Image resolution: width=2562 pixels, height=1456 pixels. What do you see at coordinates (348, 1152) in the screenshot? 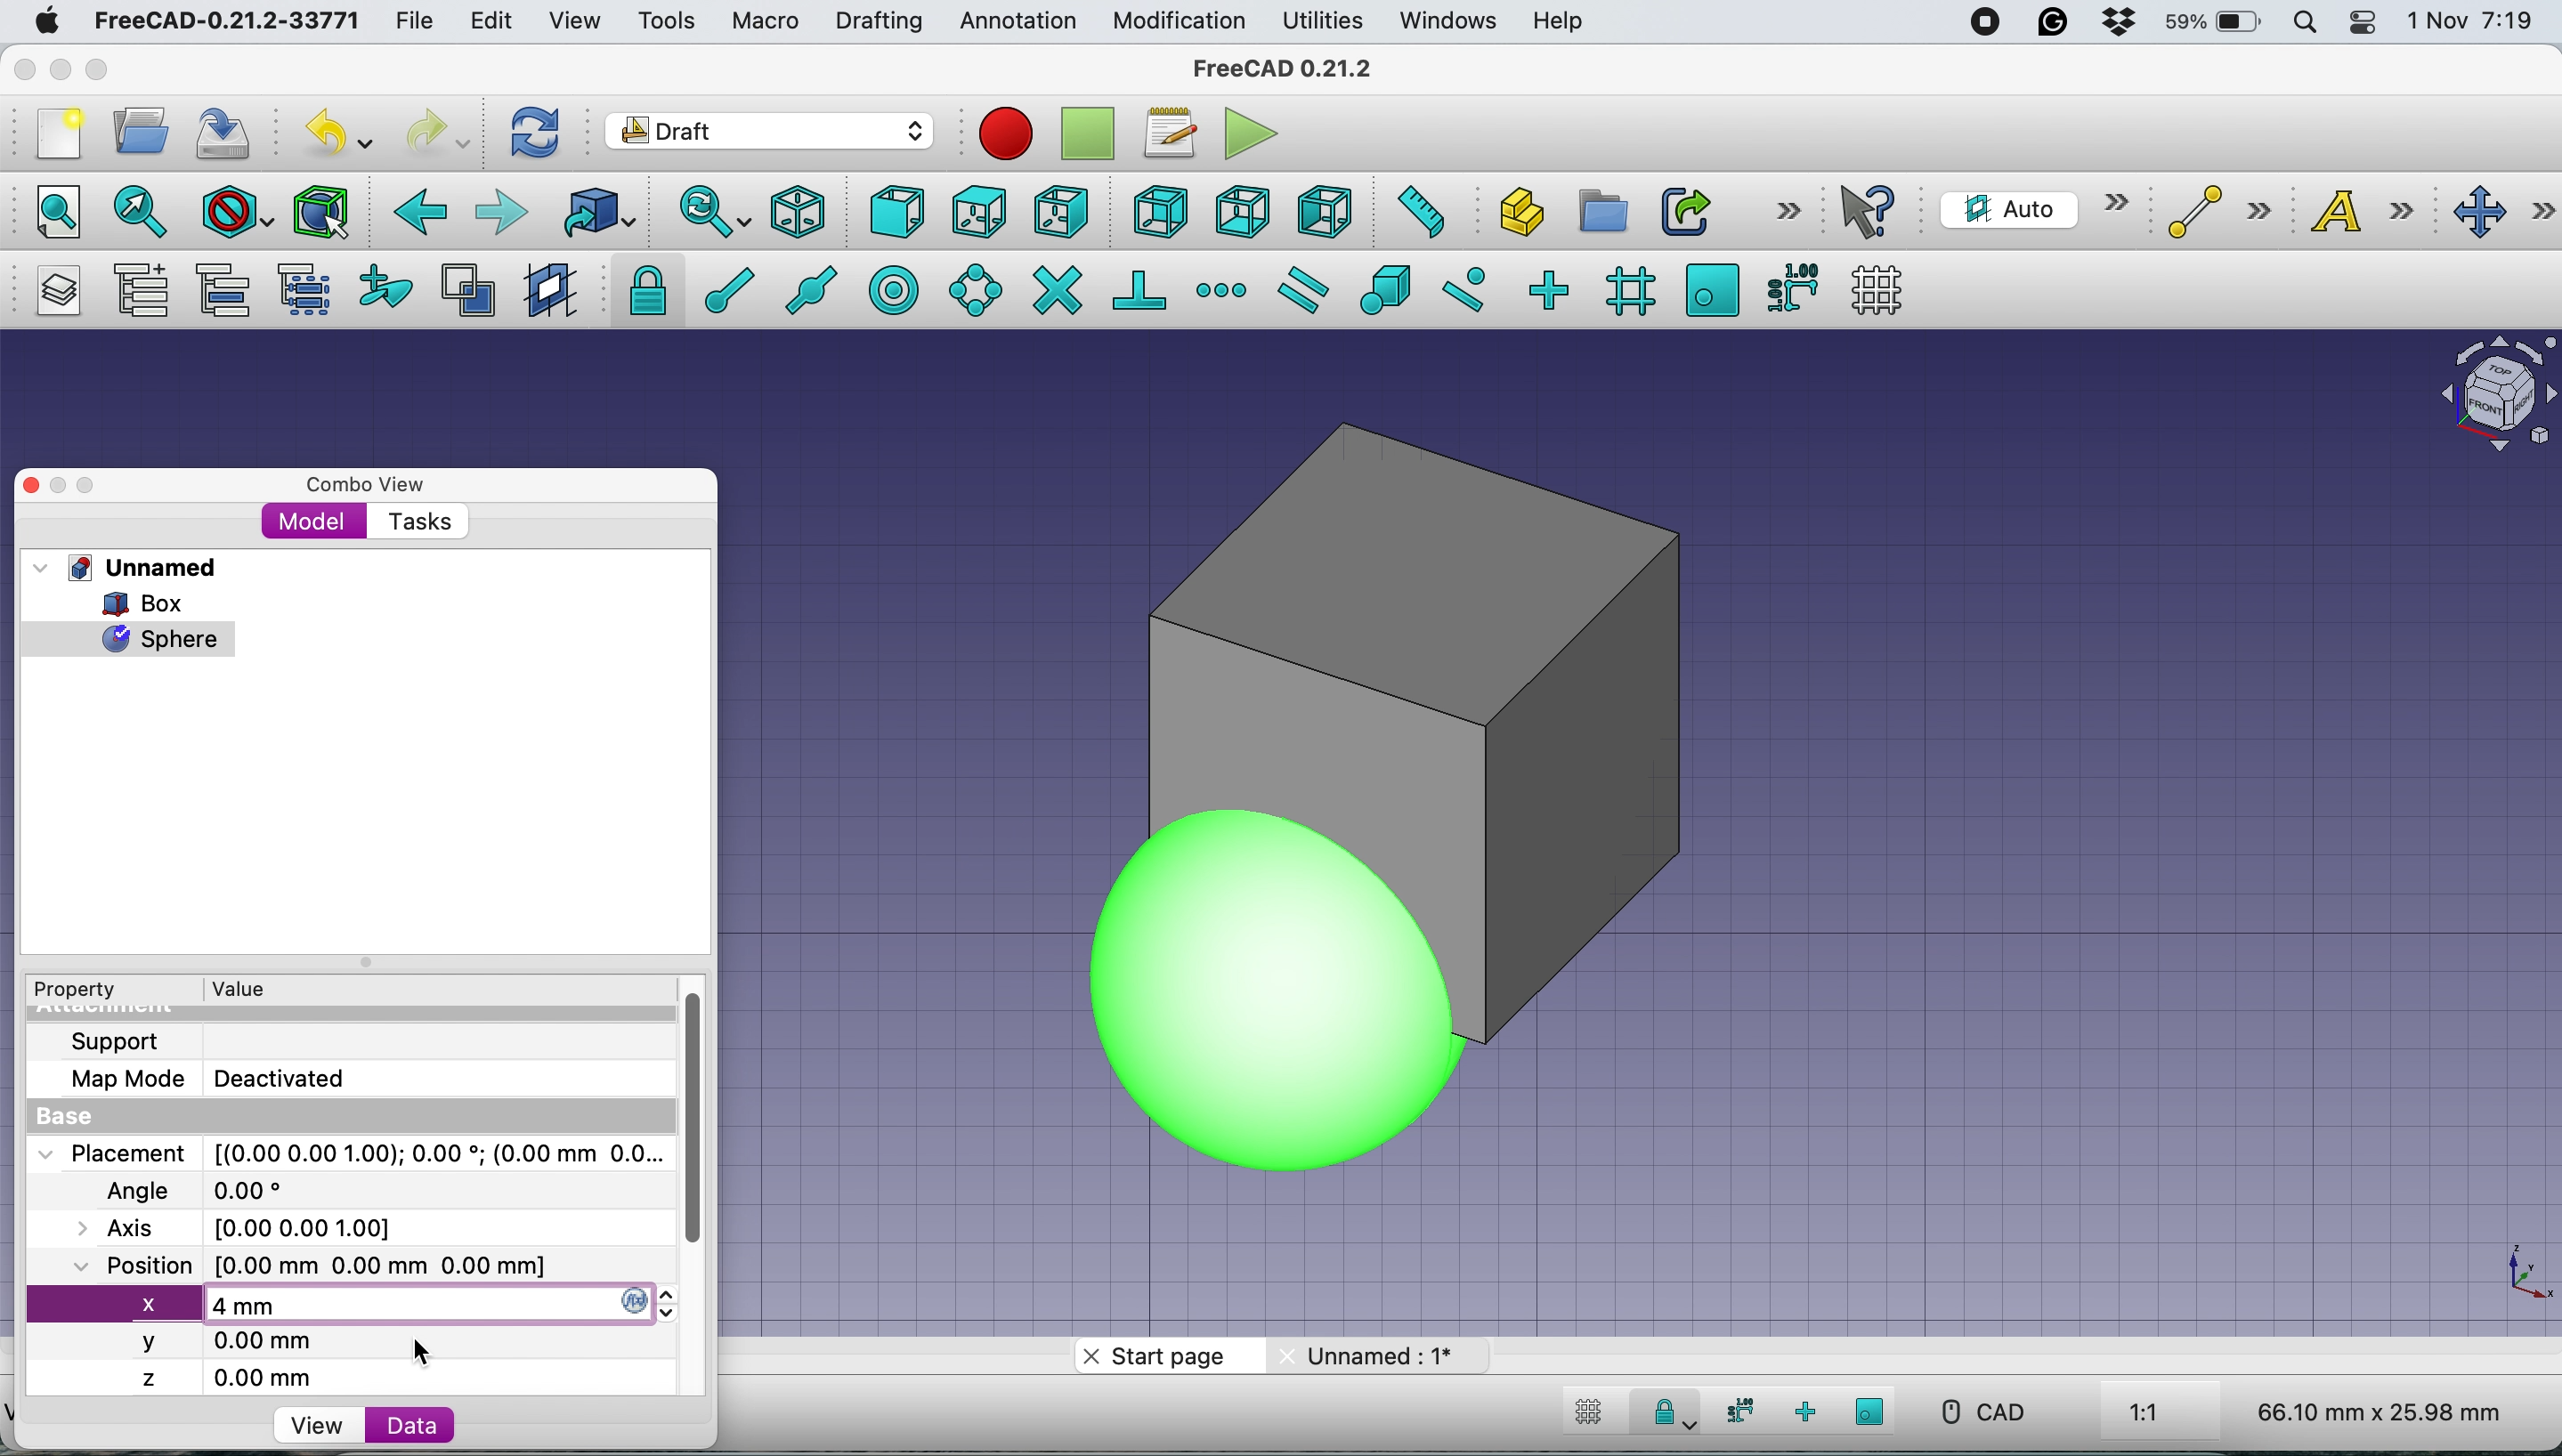
I see `placement` at bounding box center [348, 1152].